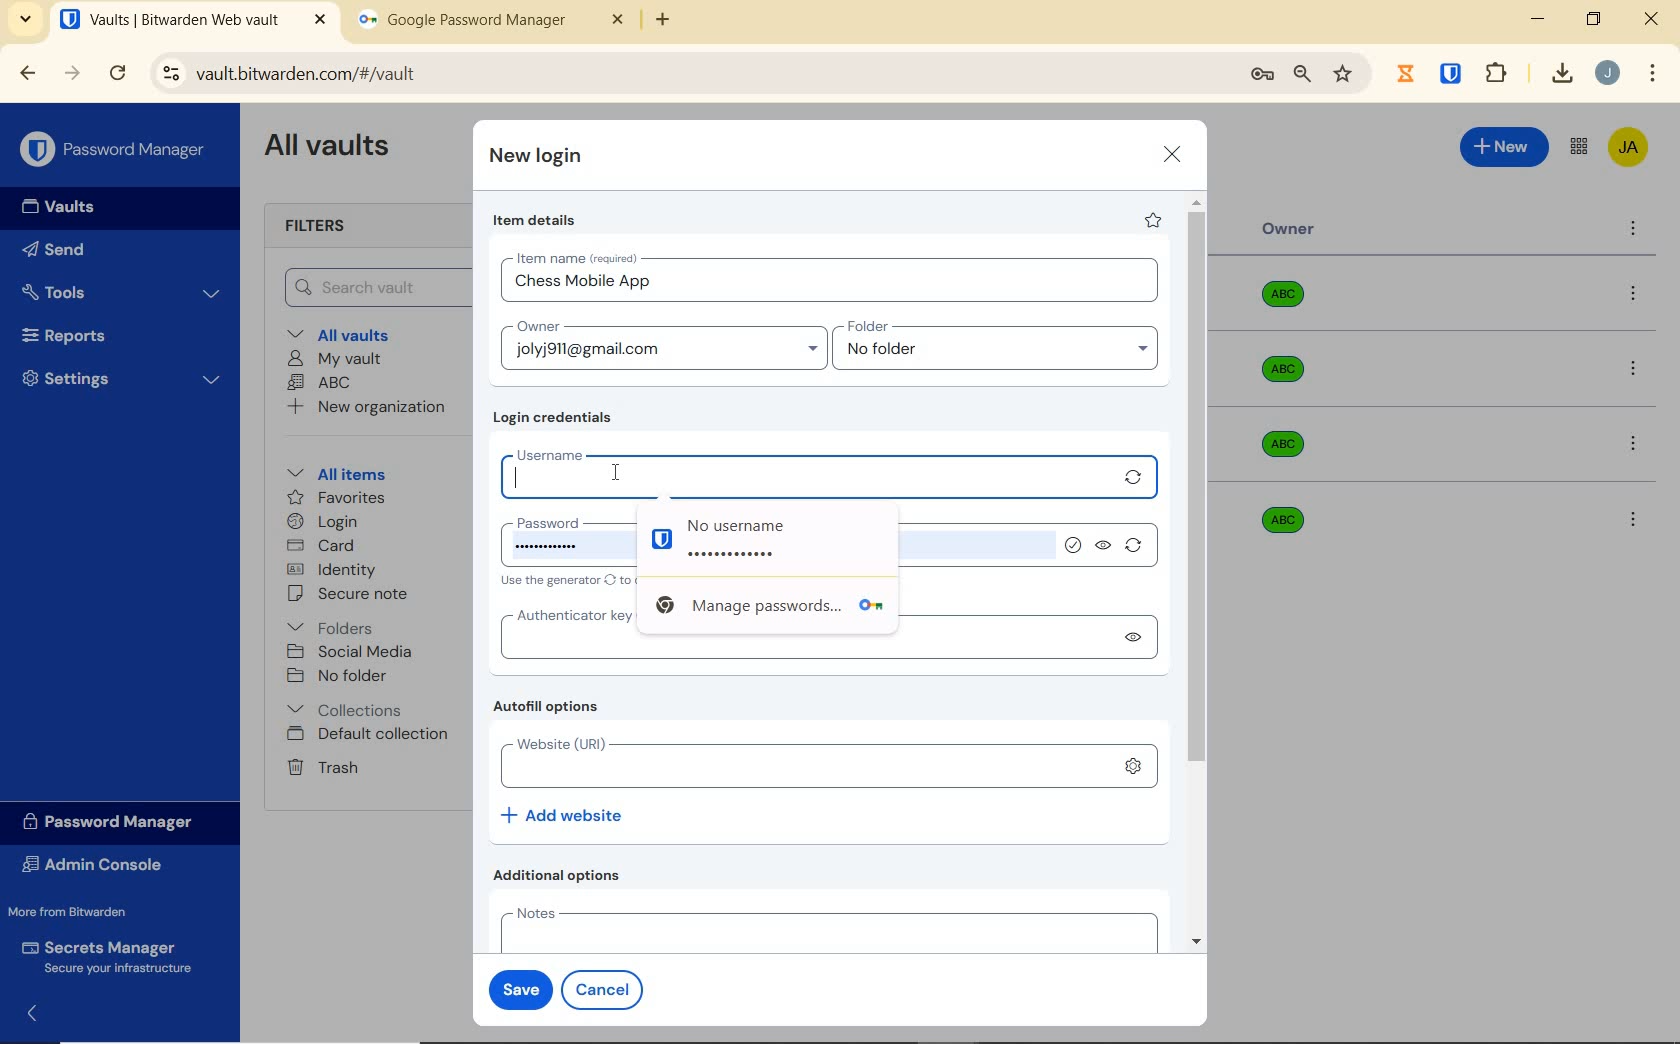 This screenshot has width=1680, height=1044. Describe the element at coordinates (1637, 371) in the screenshot. I see `option` at that location.